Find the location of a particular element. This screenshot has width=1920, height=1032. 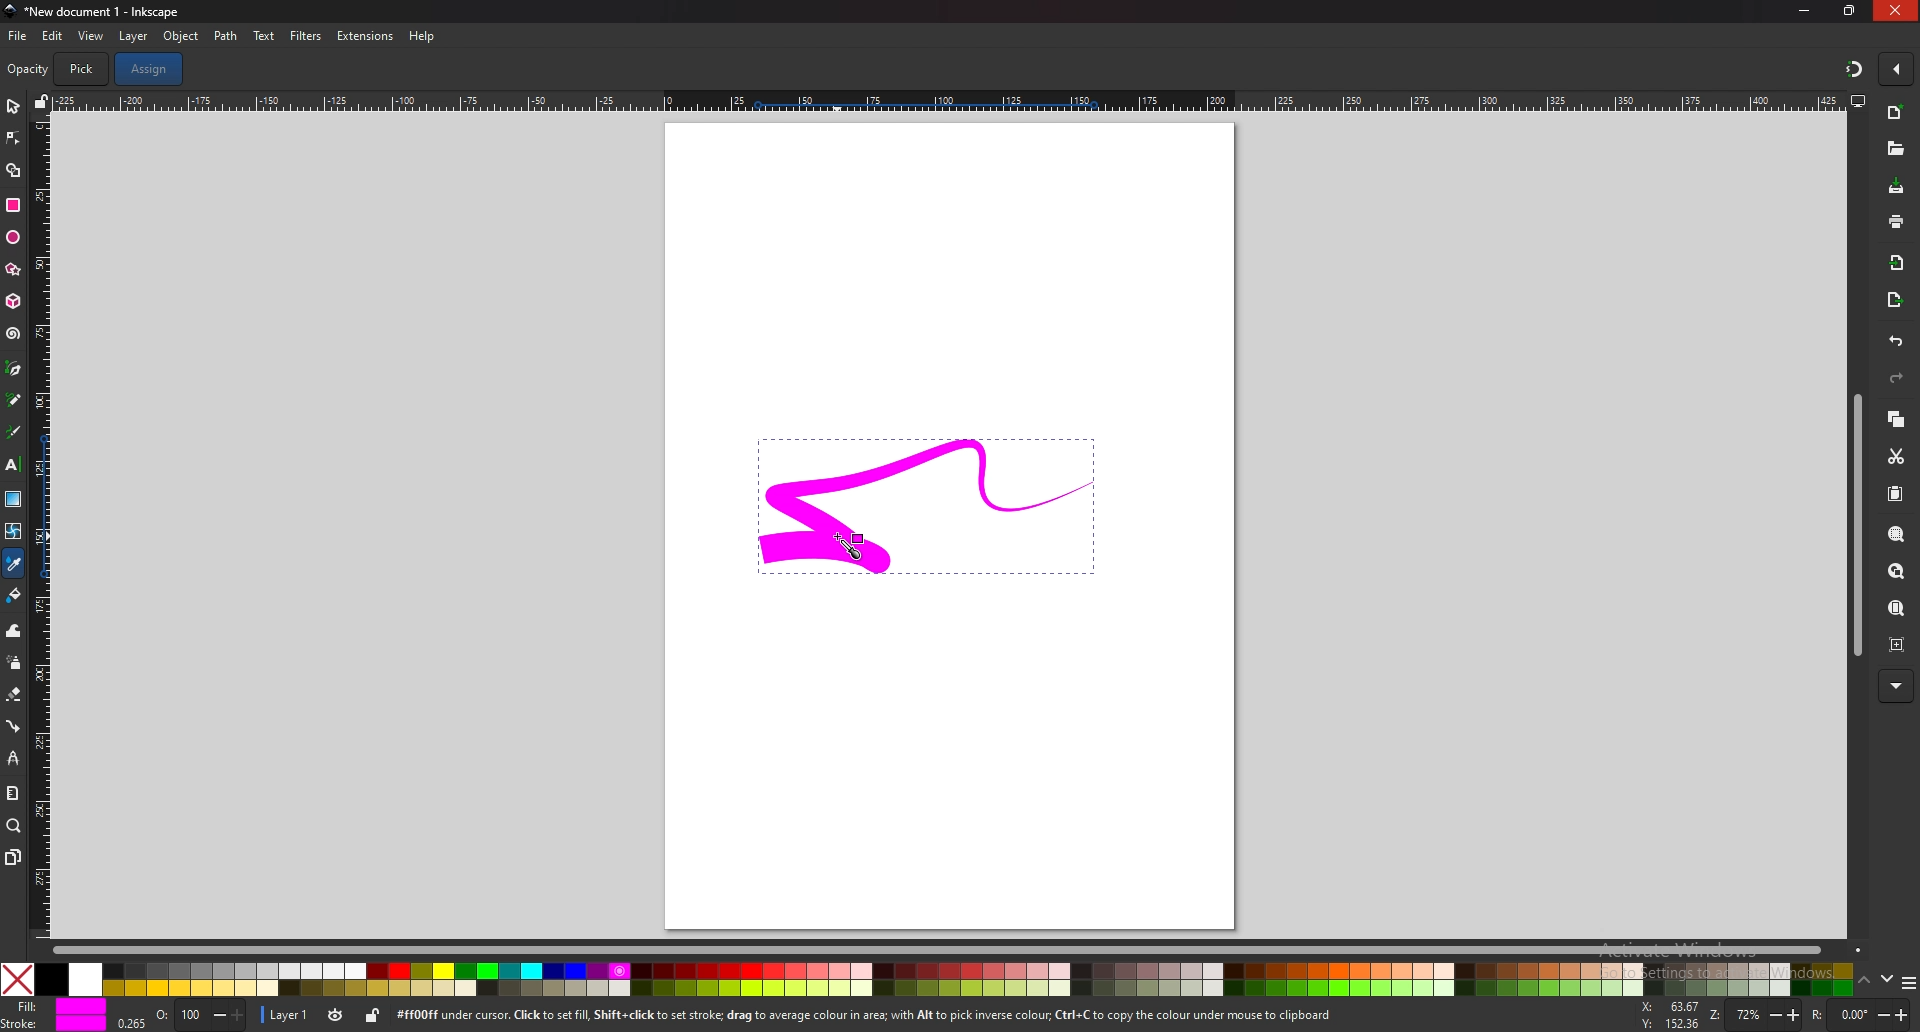

fill bucket is located at coordinates (16, 596).